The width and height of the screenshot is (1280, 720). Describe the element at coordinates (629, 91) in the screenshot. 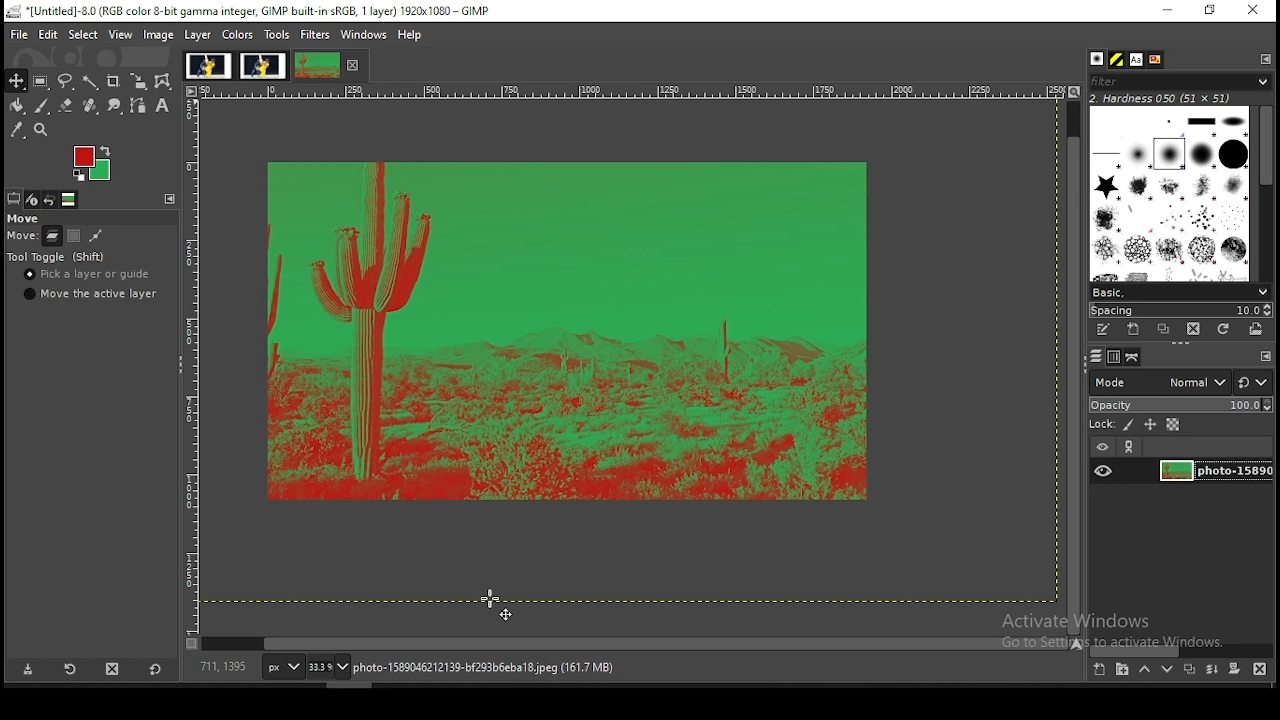

I see `scale` at that location.